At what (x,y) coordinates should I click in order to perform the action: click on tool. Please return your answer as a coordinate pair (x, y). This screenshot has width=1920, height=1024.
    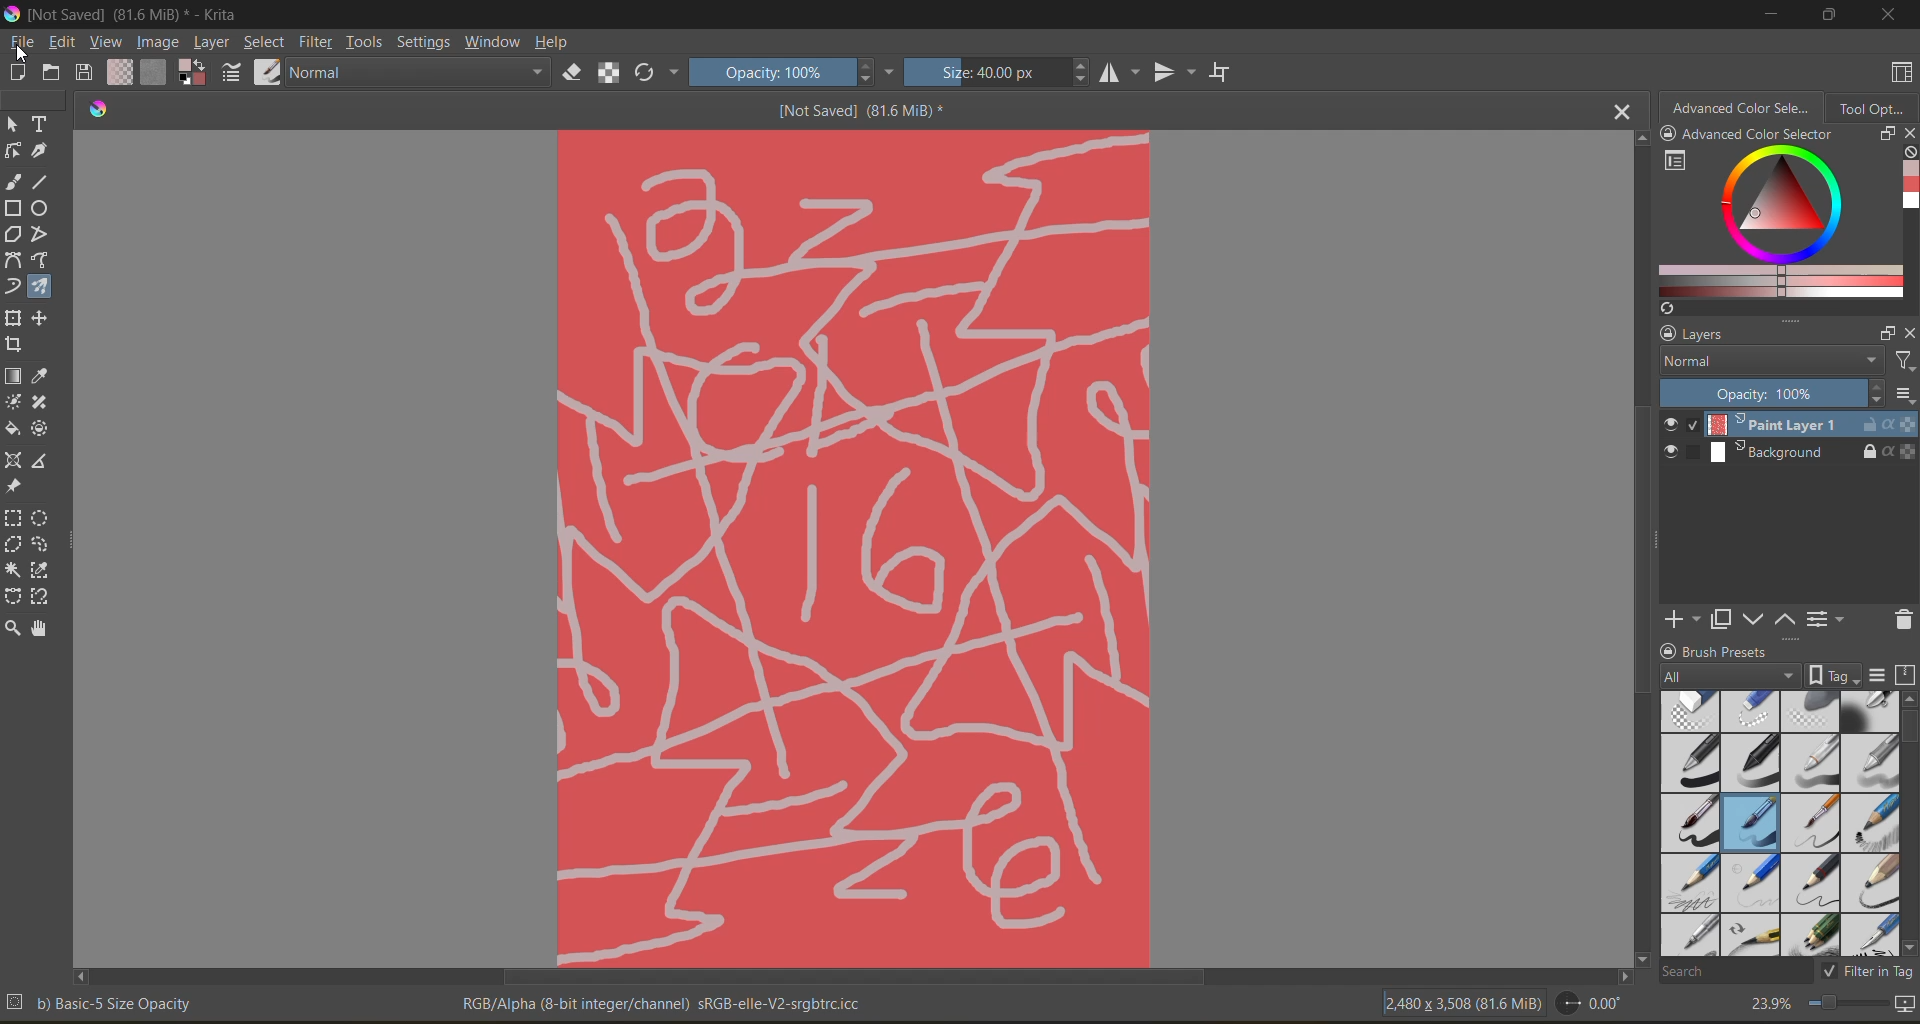
    Looking at the image, I should click on (41, 376).